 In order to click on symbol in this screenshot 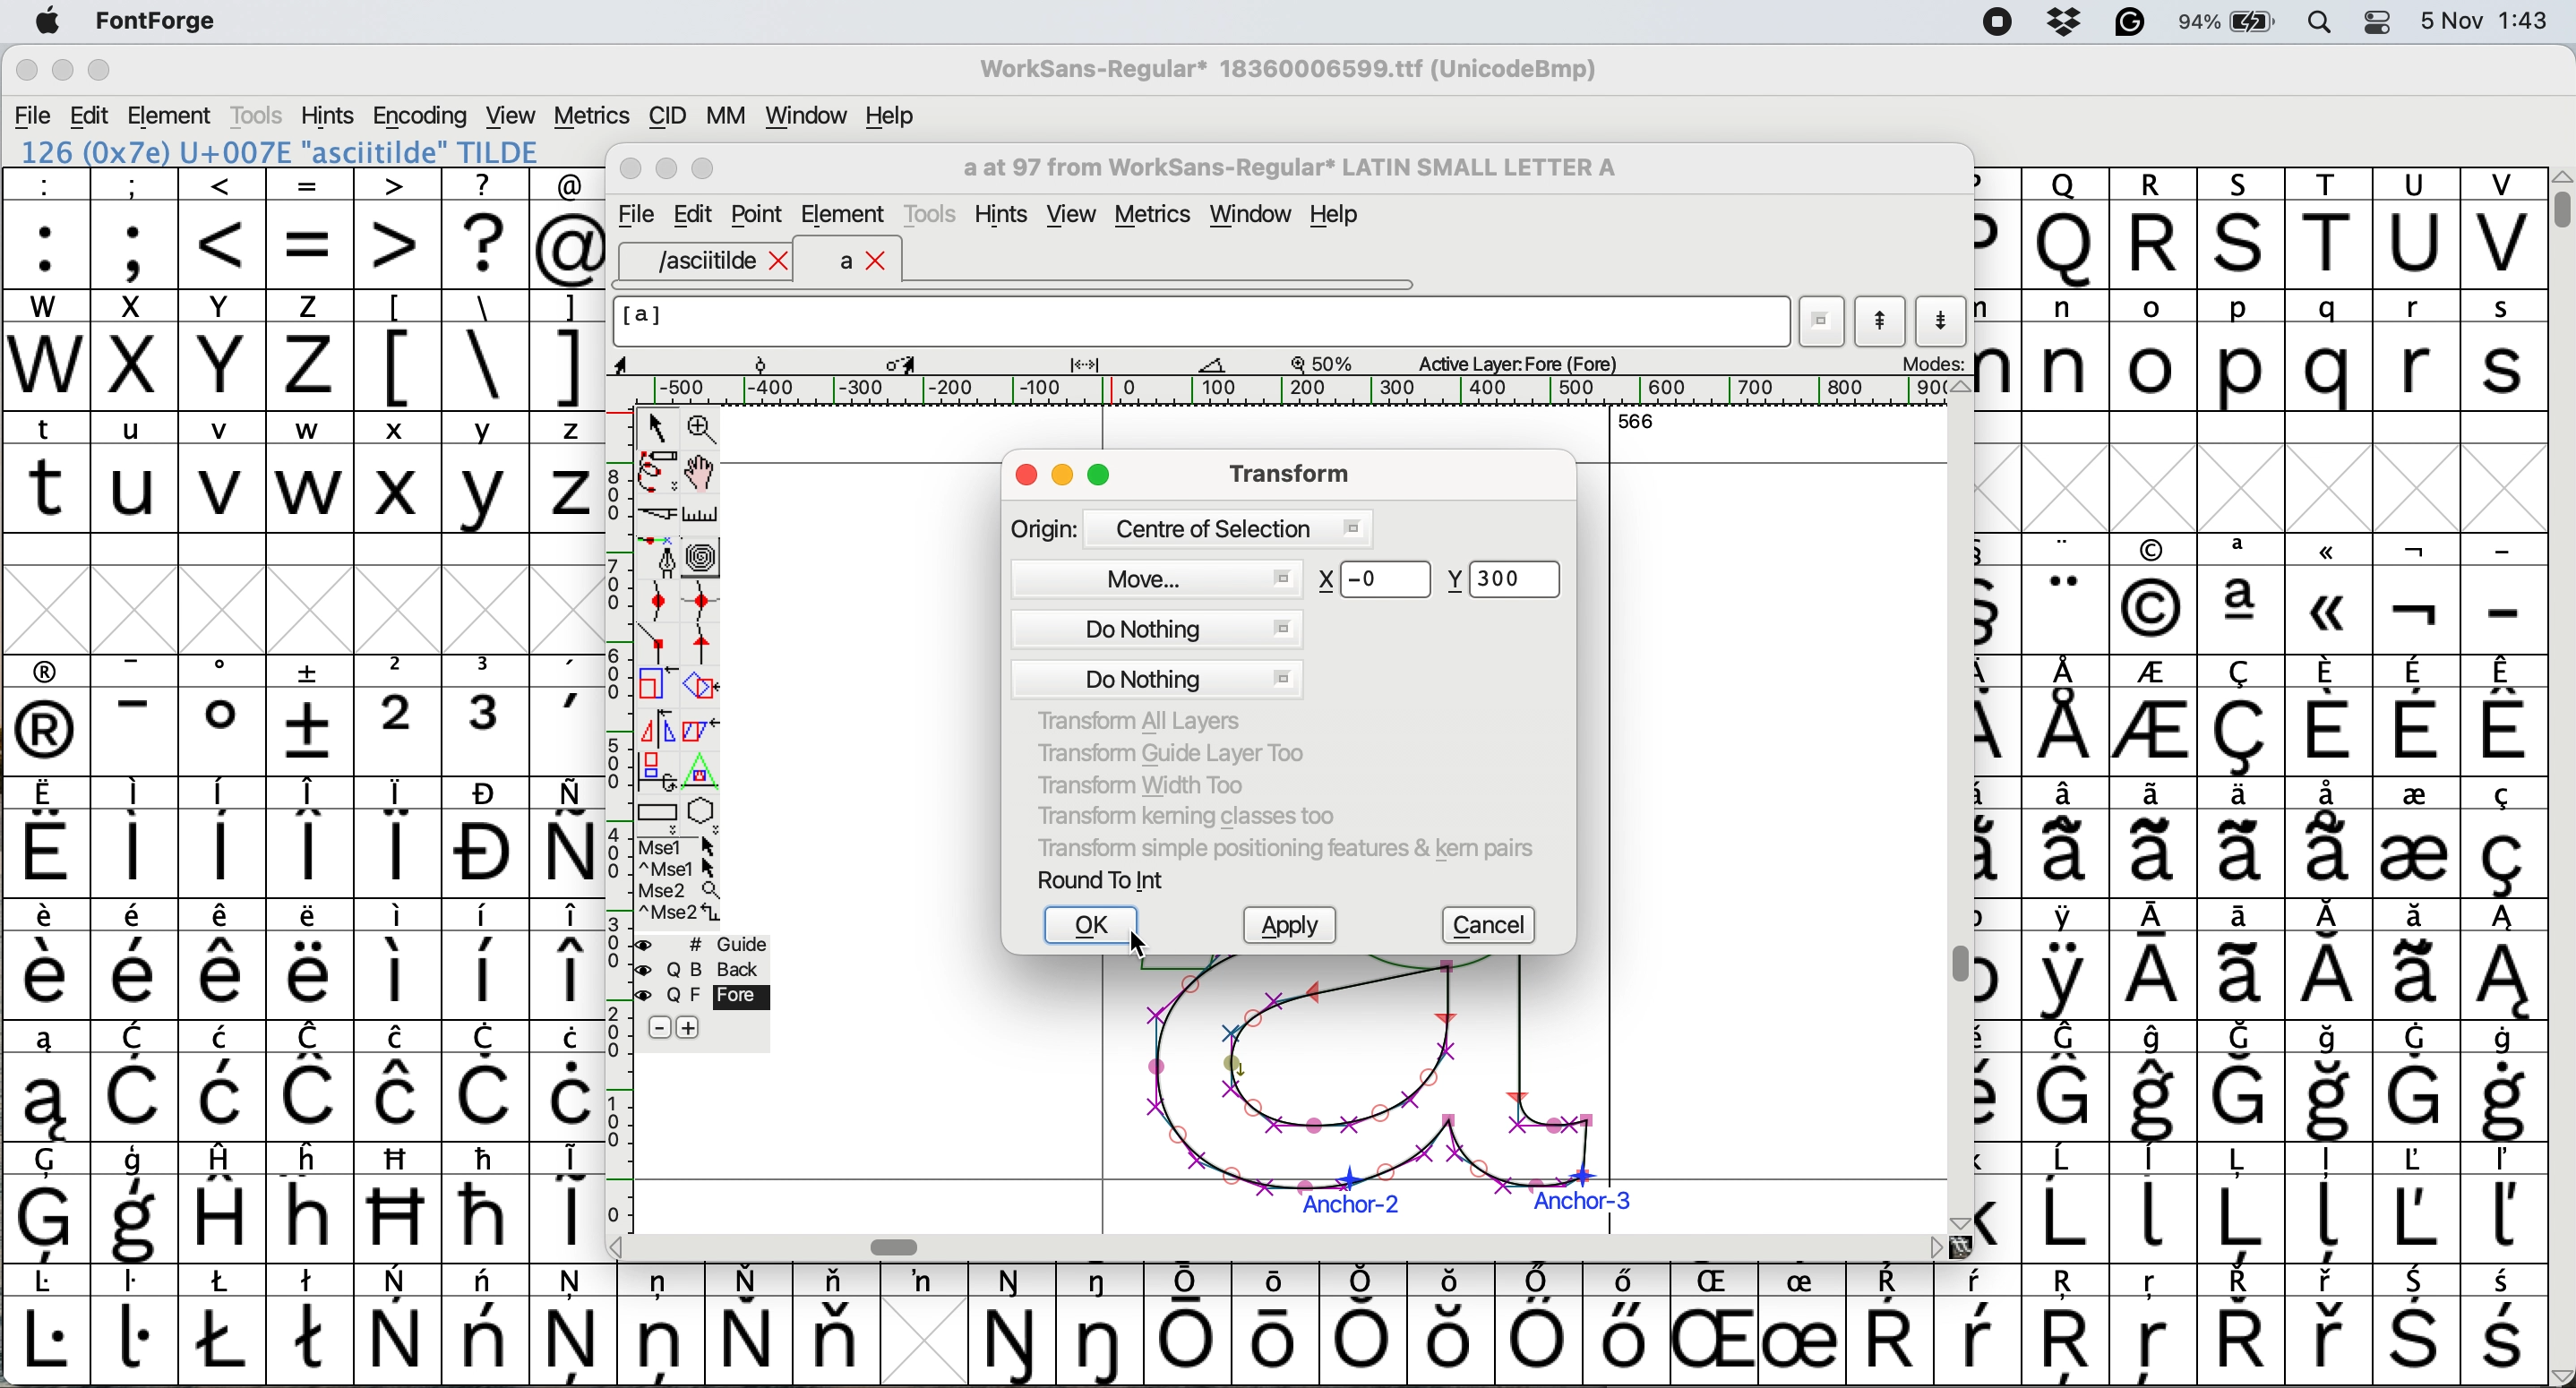, I will do `click(223, 1324)`.